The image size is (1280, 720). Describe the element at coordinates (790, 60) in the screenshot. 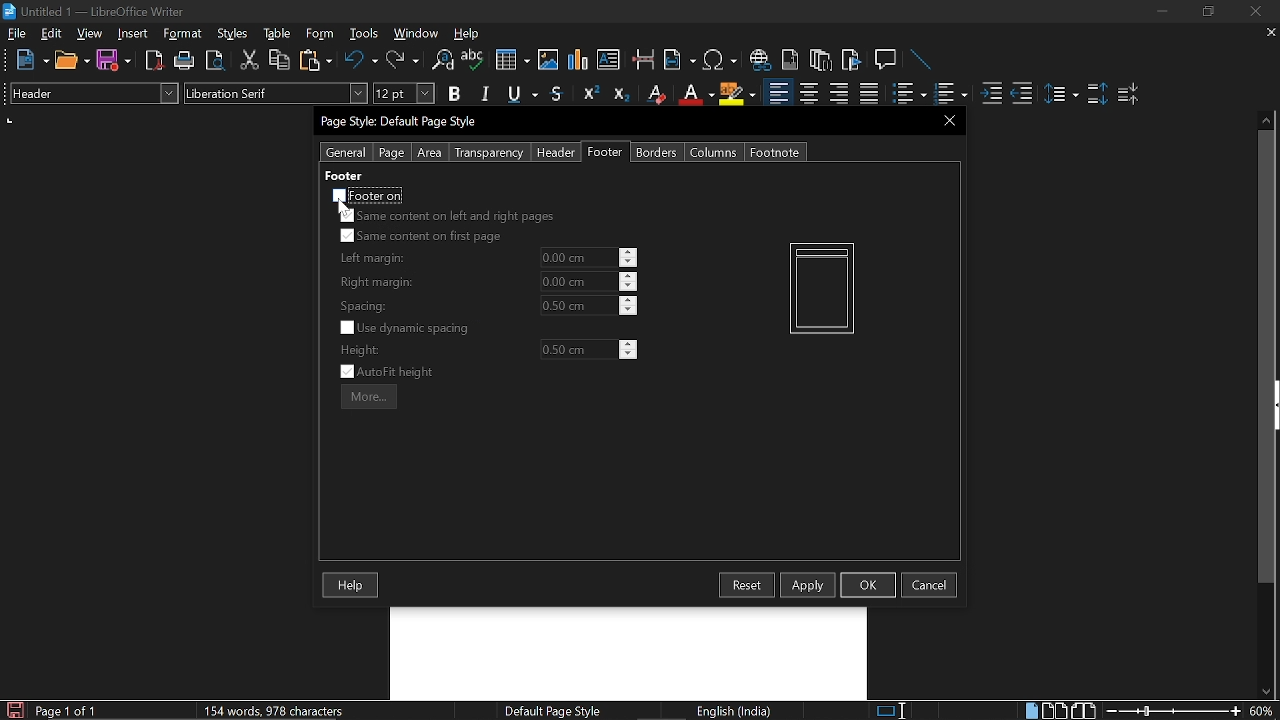

I see `Insert endnote` at that location.